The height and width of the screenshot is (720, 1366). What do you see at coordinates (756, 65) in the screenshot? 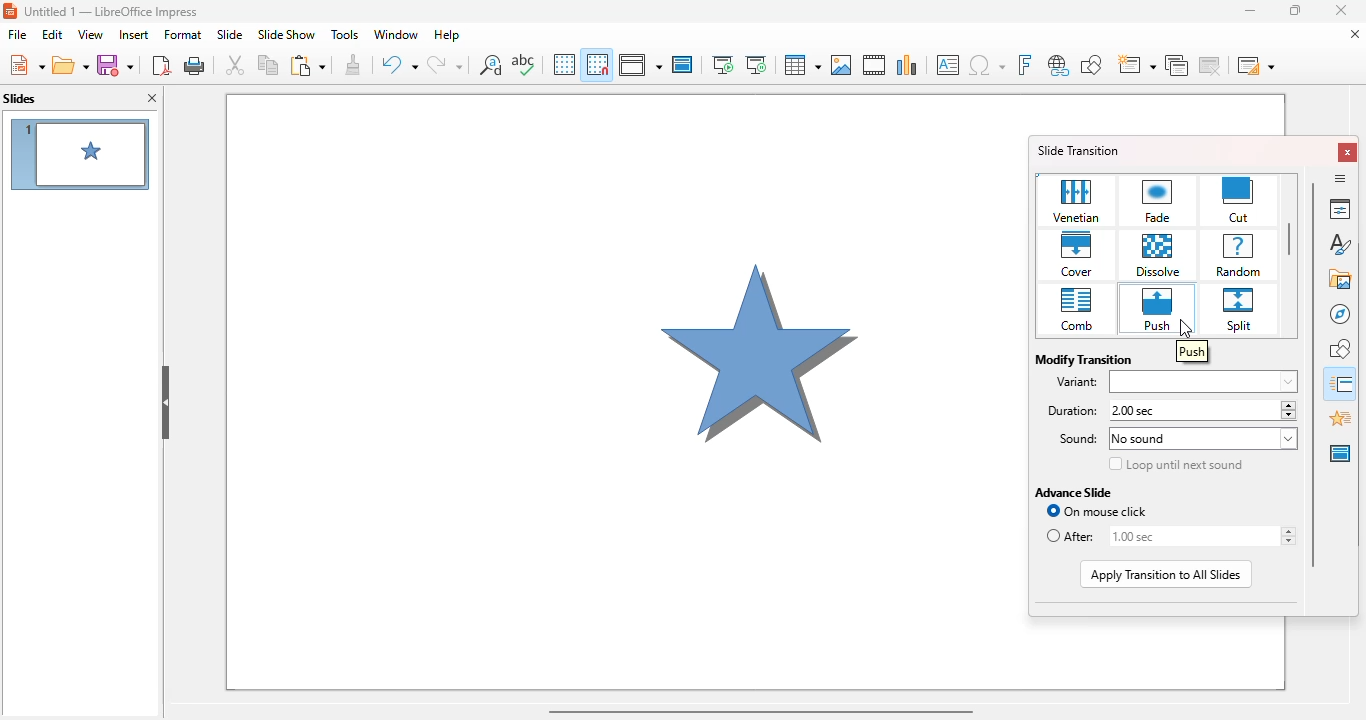
I see `start from current slide` at bounding box center [756, 65].